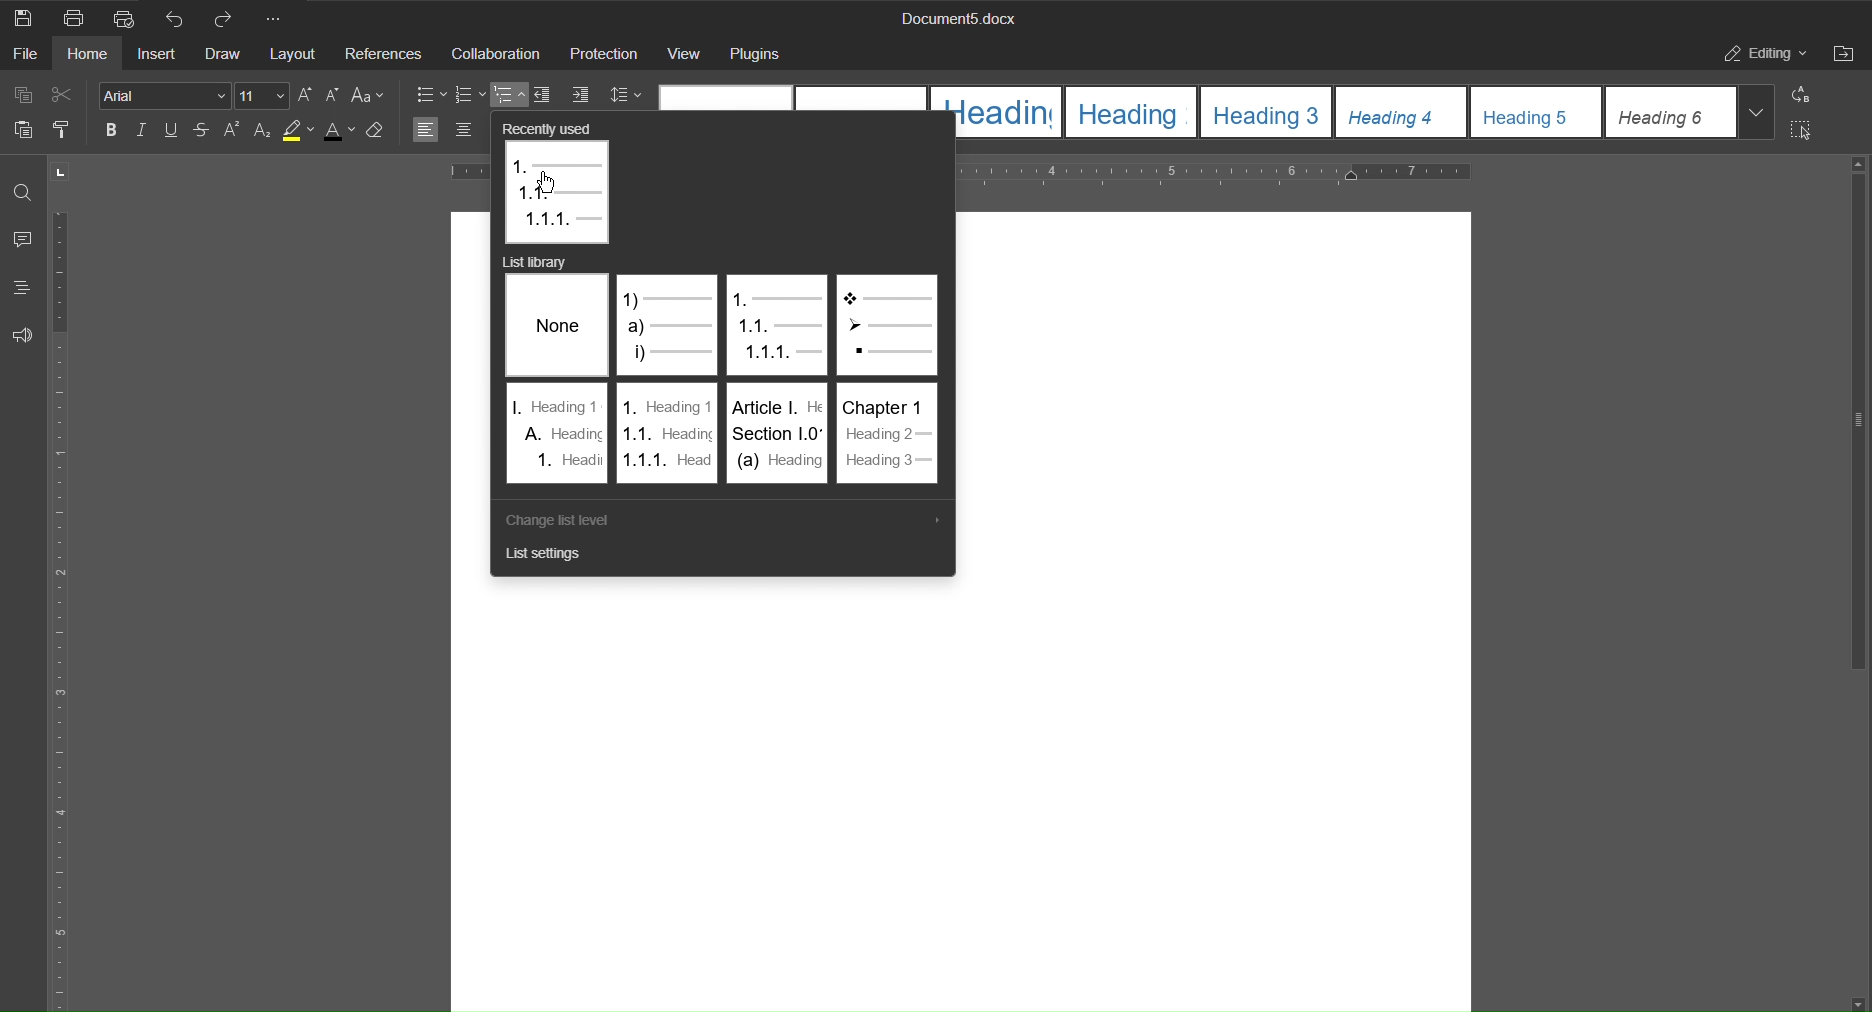  Describe the element at coordinates (623, 96) in the screenshot. I see `Line Spacing` at that location.